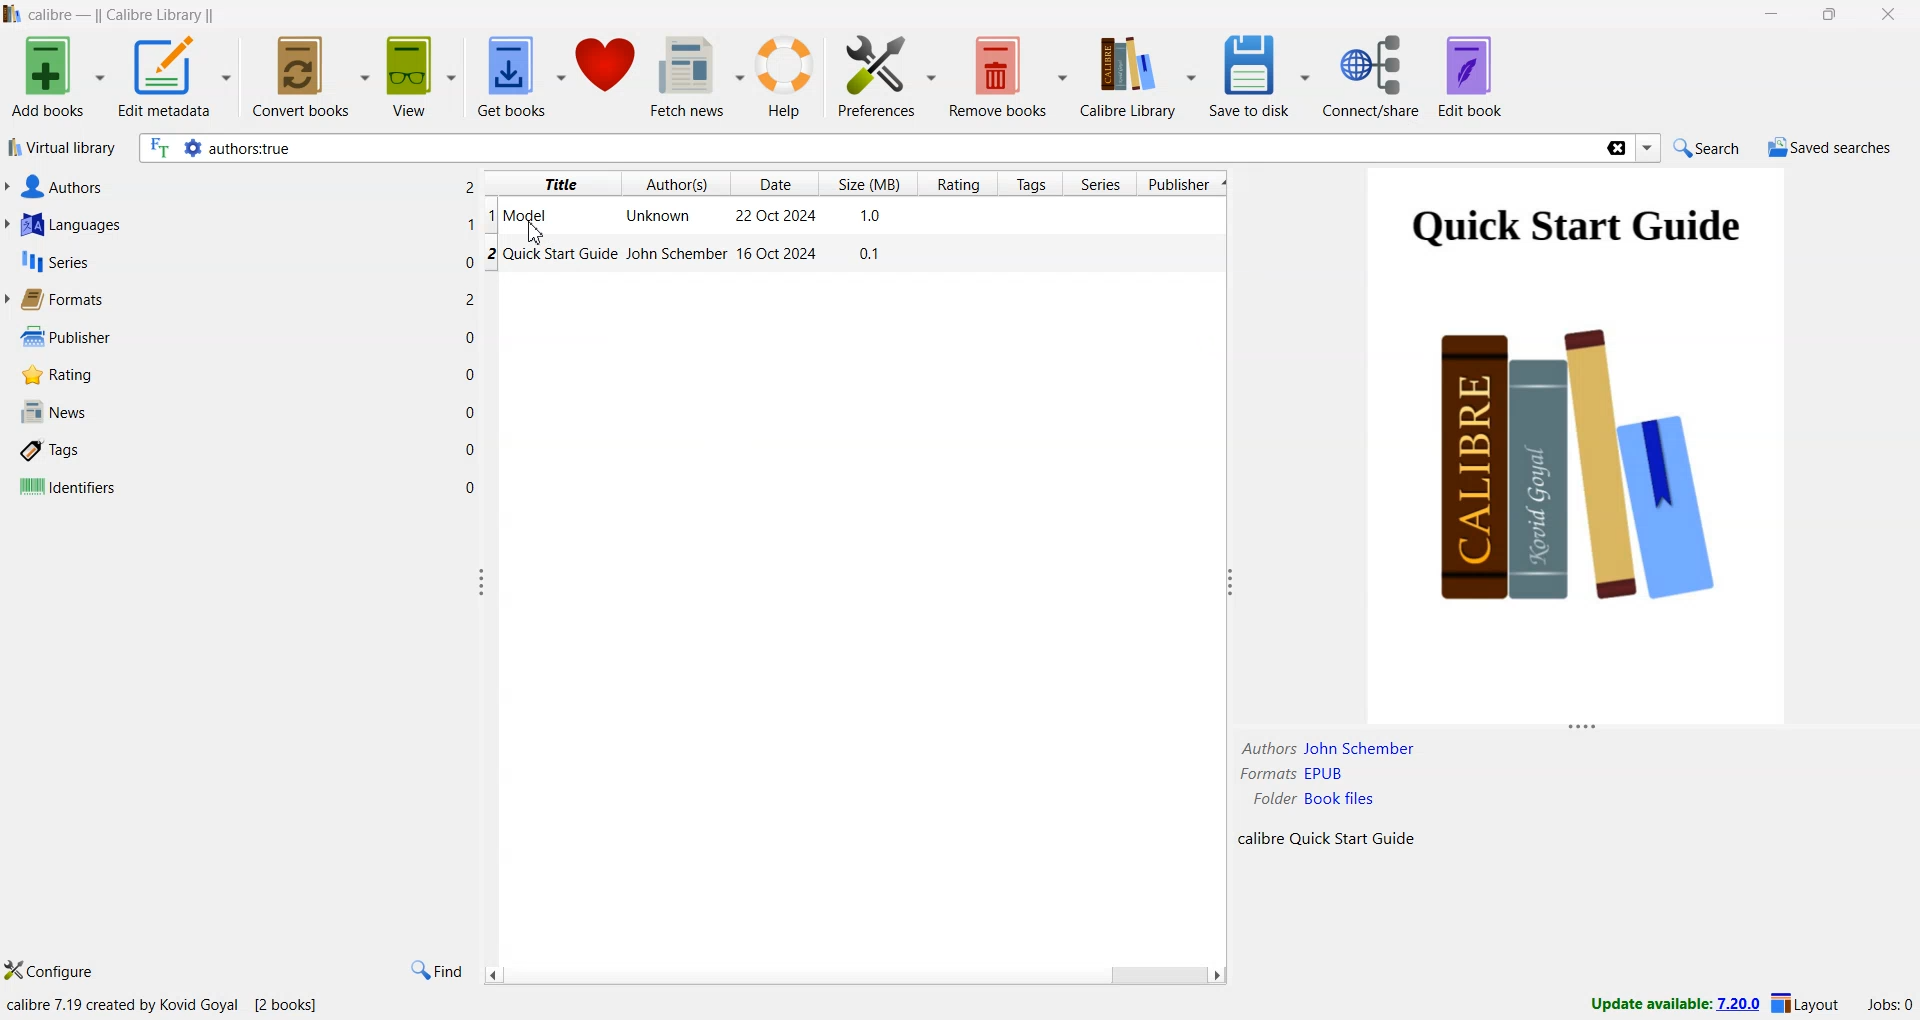  What do you see at coordinates (61, 300) in the screenshot?
I see `formats` at bounding box center [61, 300].